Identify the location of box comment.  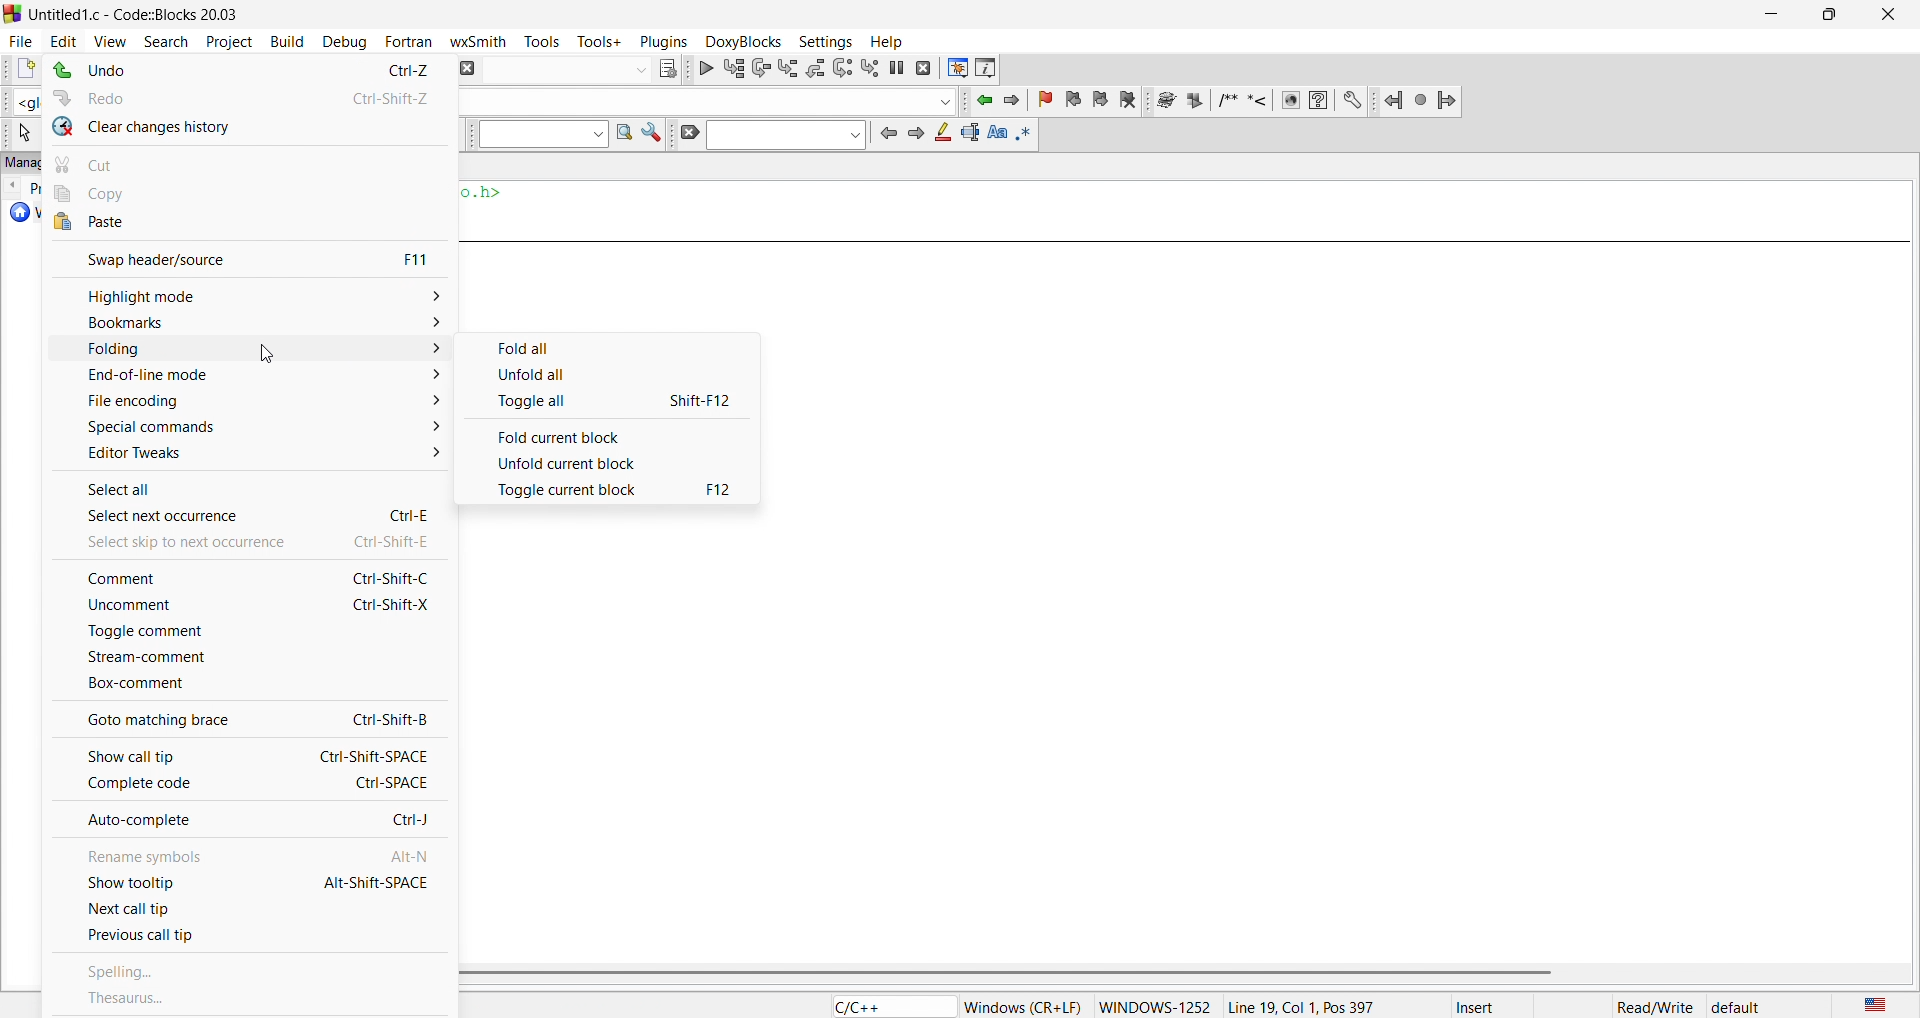
(244, 685).